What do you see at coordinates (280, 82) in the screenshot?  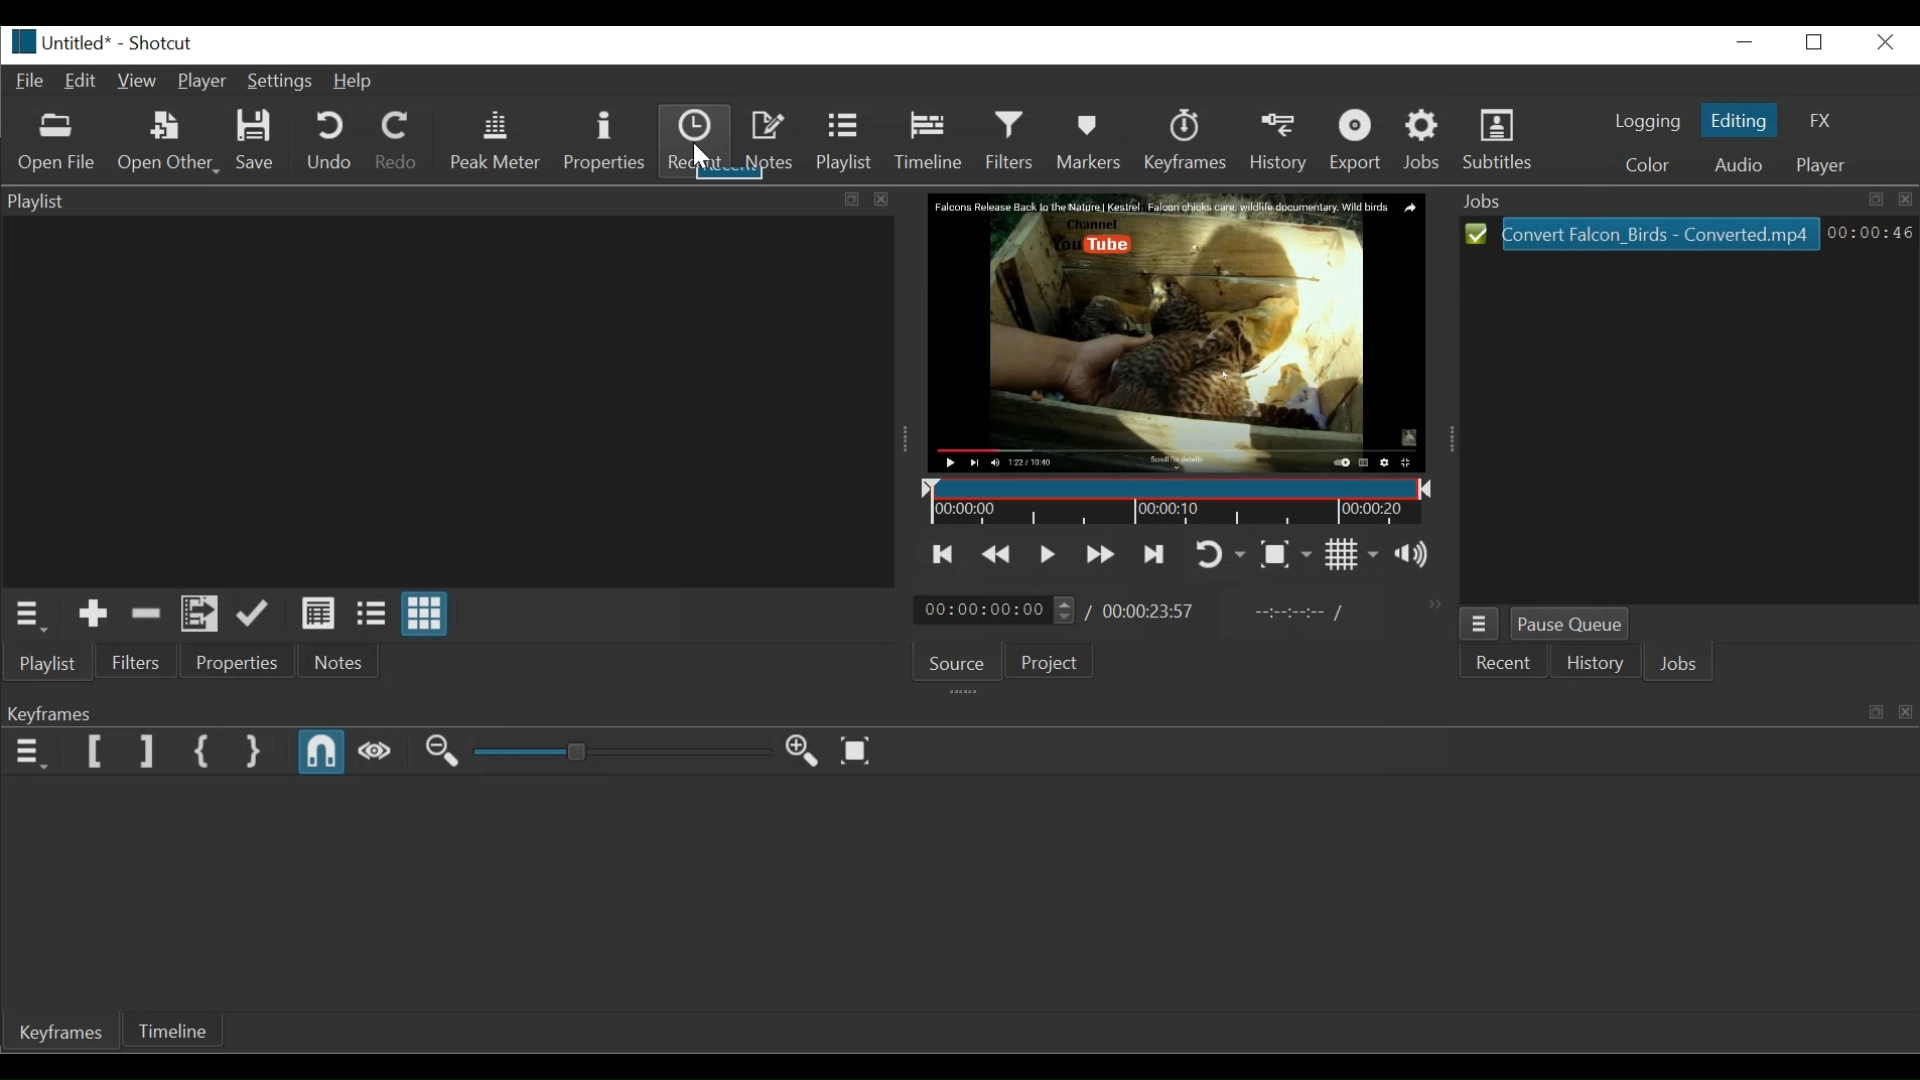 I see `Settings` at bounding box center [280, 82].